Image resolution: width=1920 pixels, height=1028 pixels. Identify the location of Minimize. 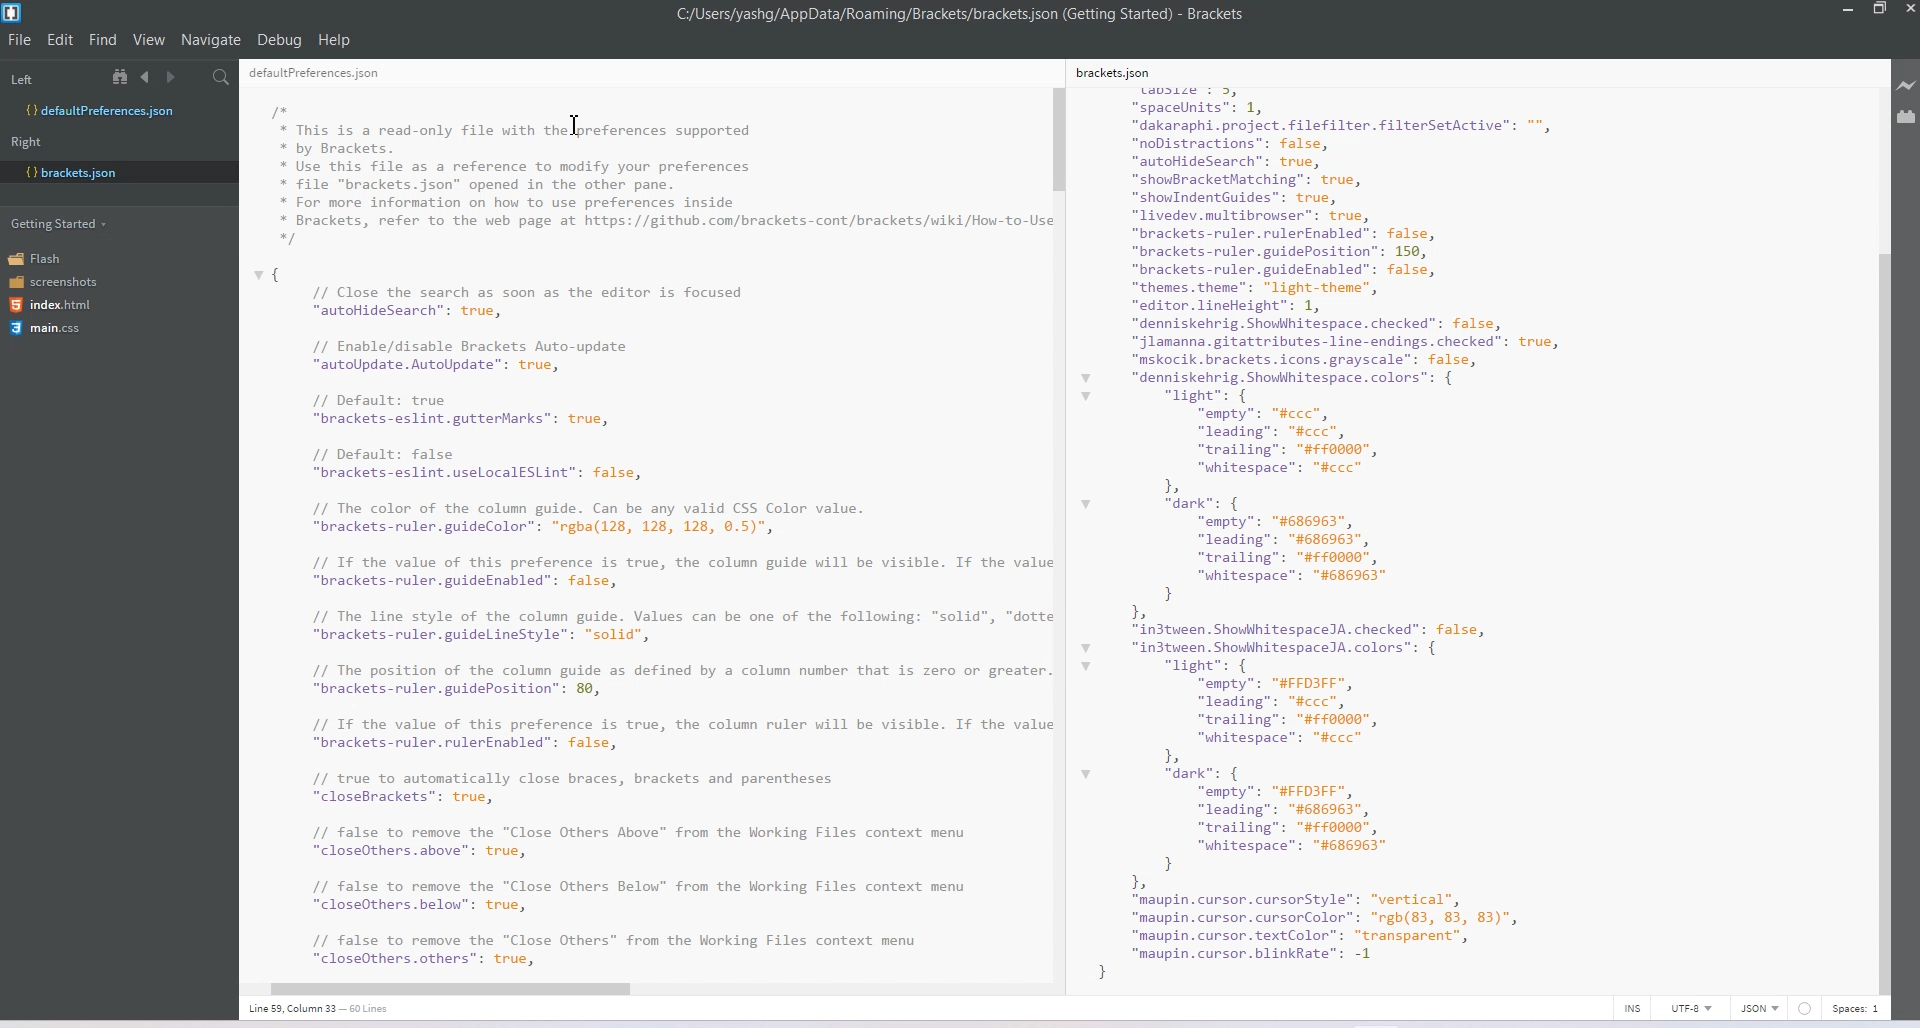
(1850, 10).